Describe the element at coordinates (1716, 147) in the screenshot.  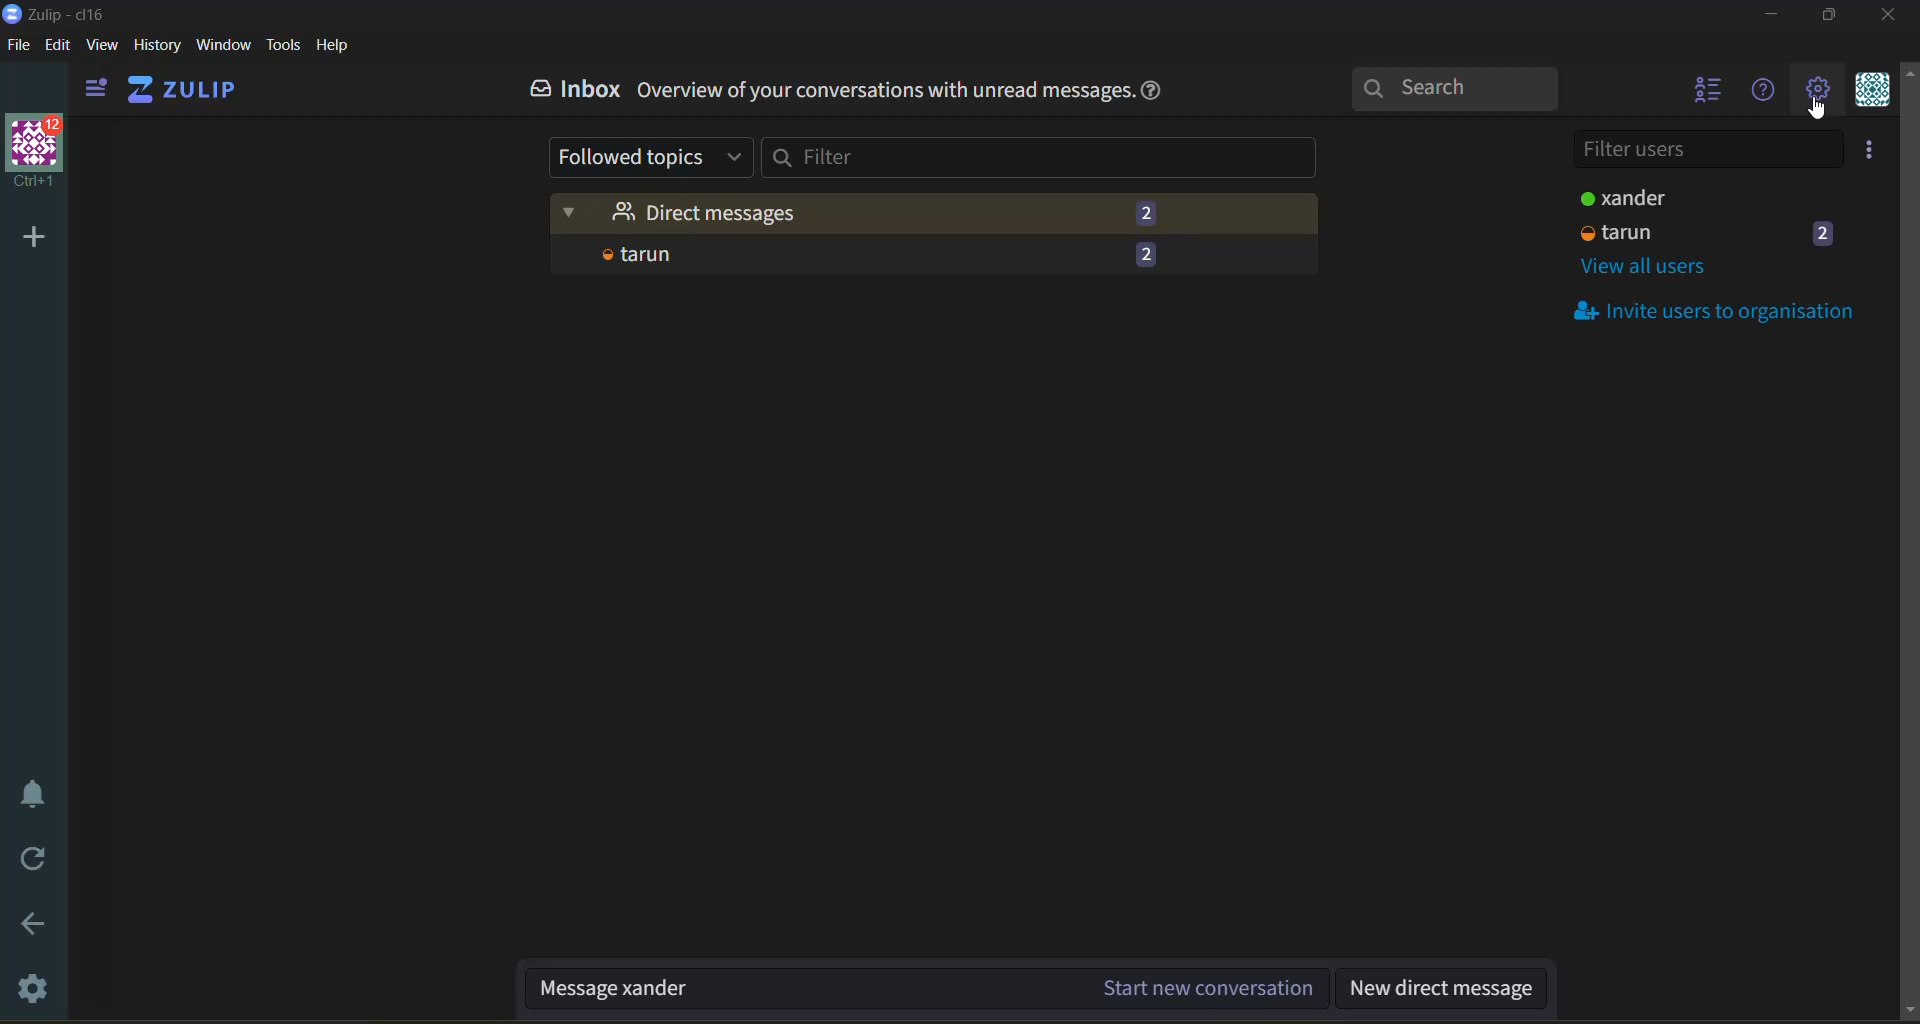
I see `filter users` at that location.